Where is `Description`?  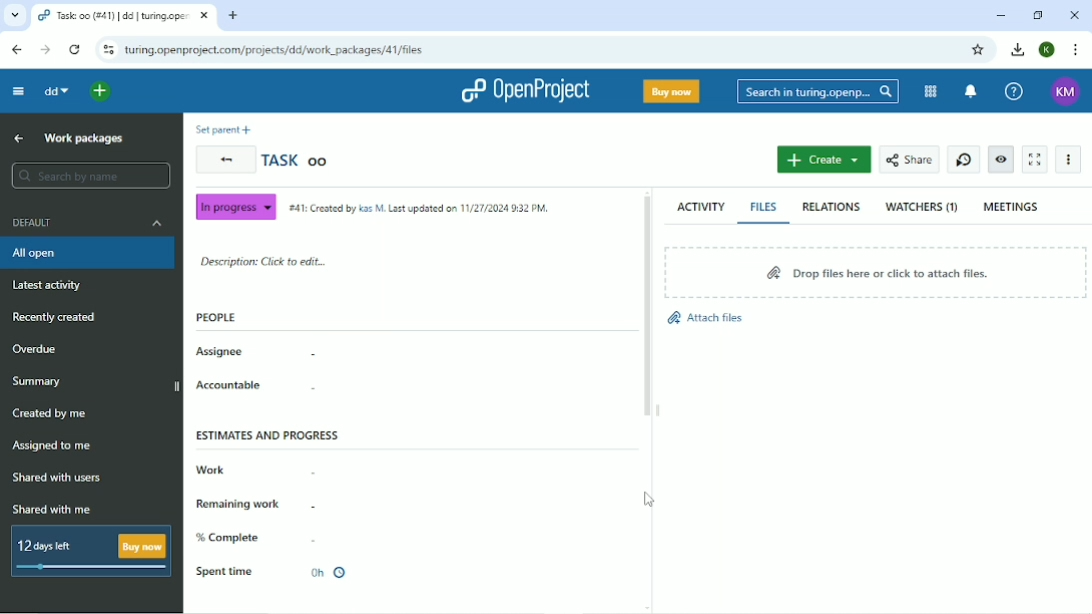 Description is located at coordinates (267, 262).